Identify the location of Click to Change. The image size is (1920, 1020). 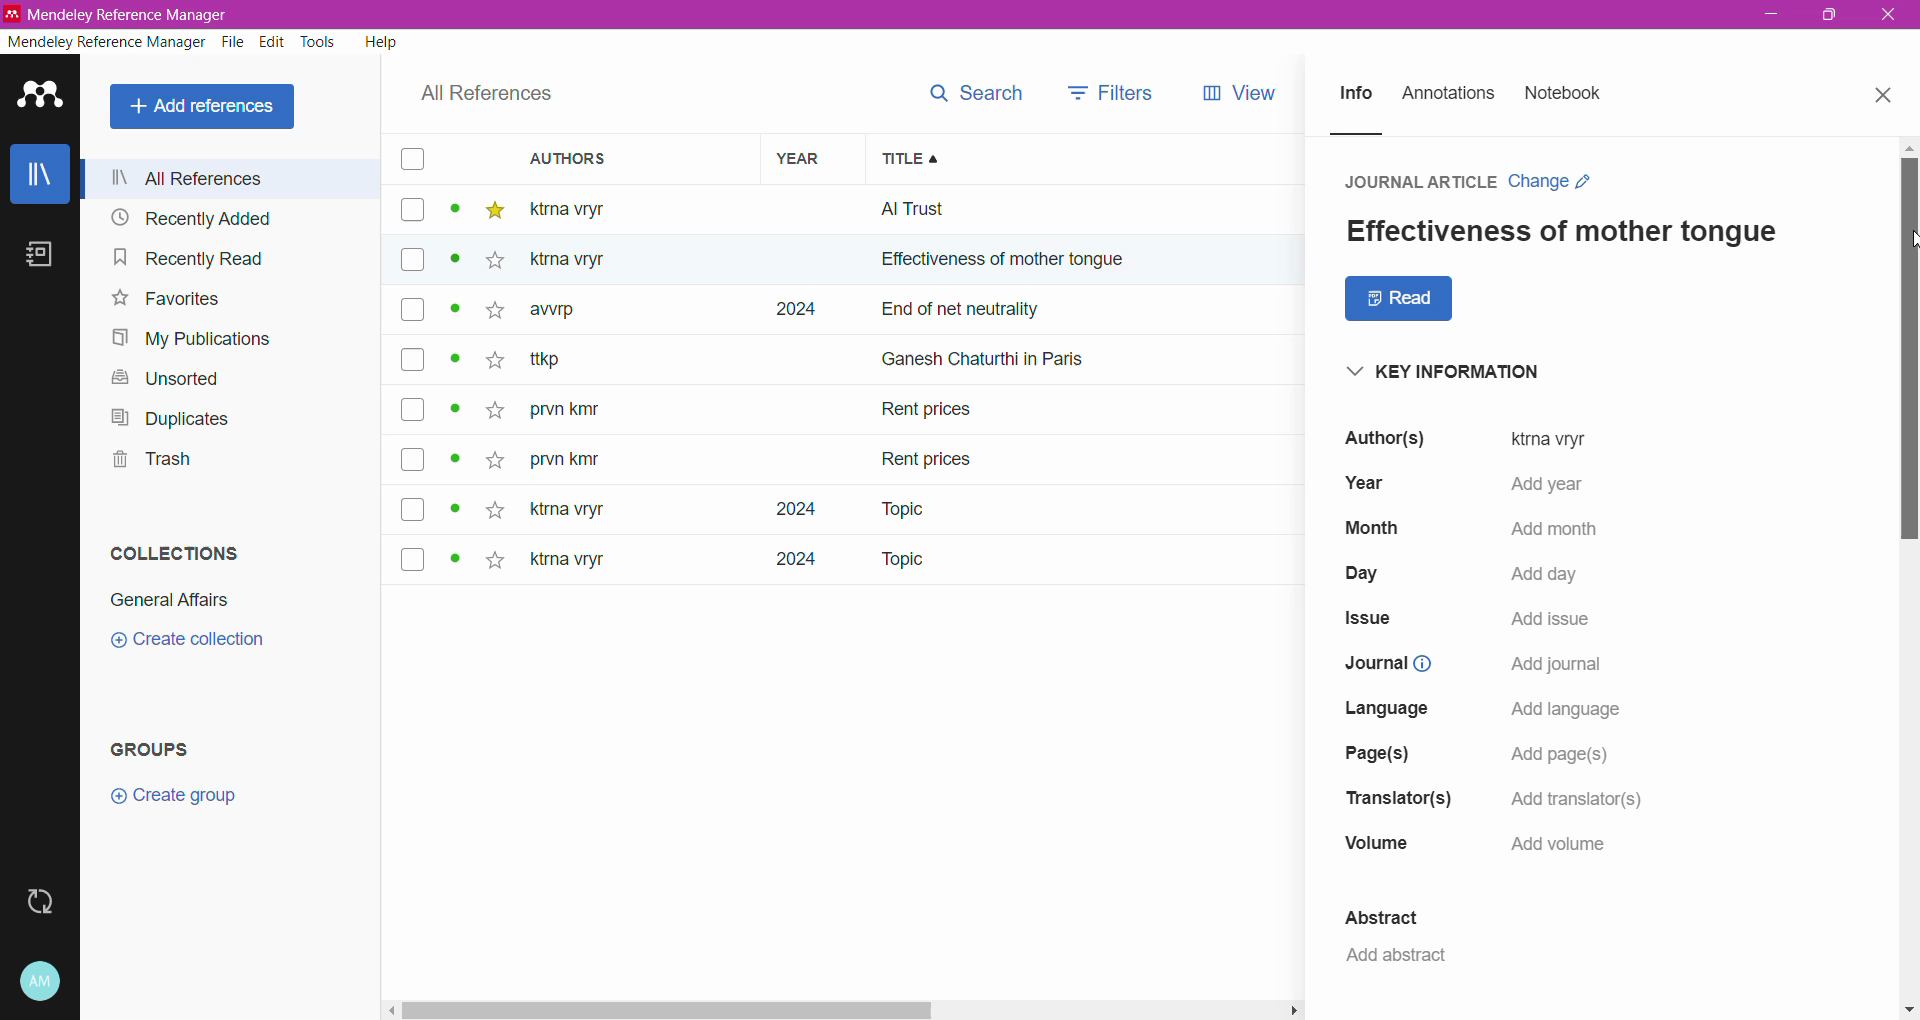
(1555, 183).